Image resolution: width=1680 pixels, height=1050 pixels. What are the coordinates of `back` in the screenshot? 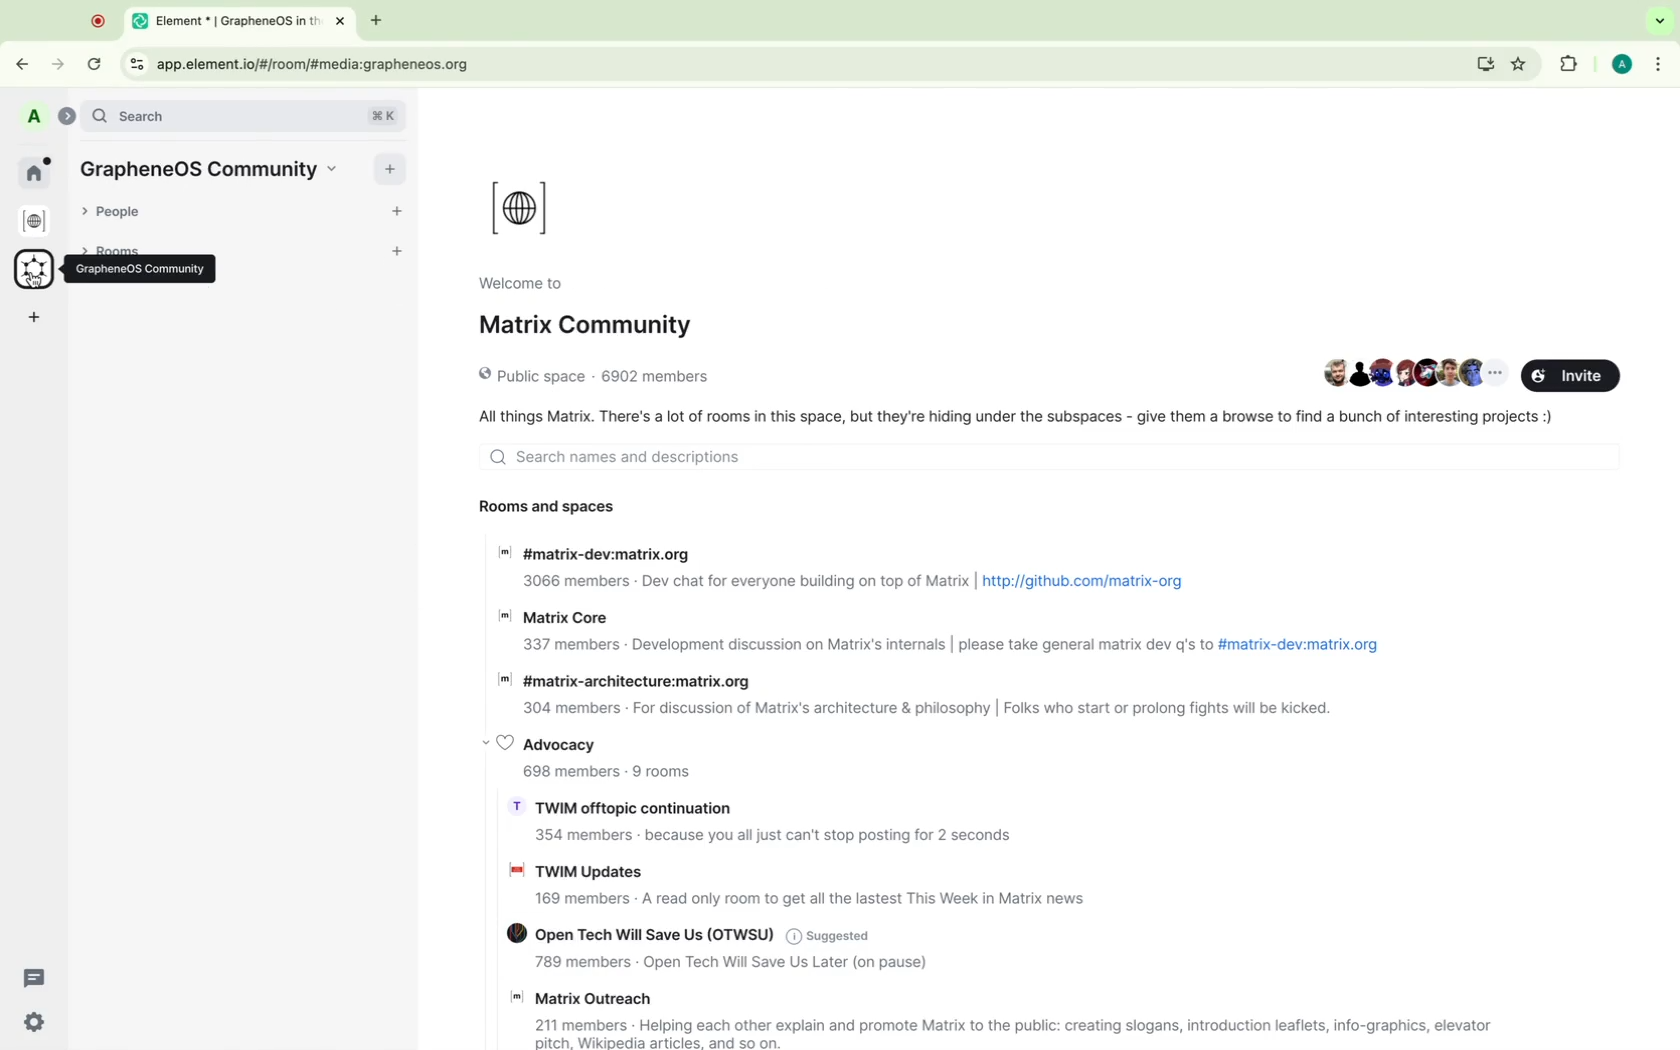 It's located at (25, 61).